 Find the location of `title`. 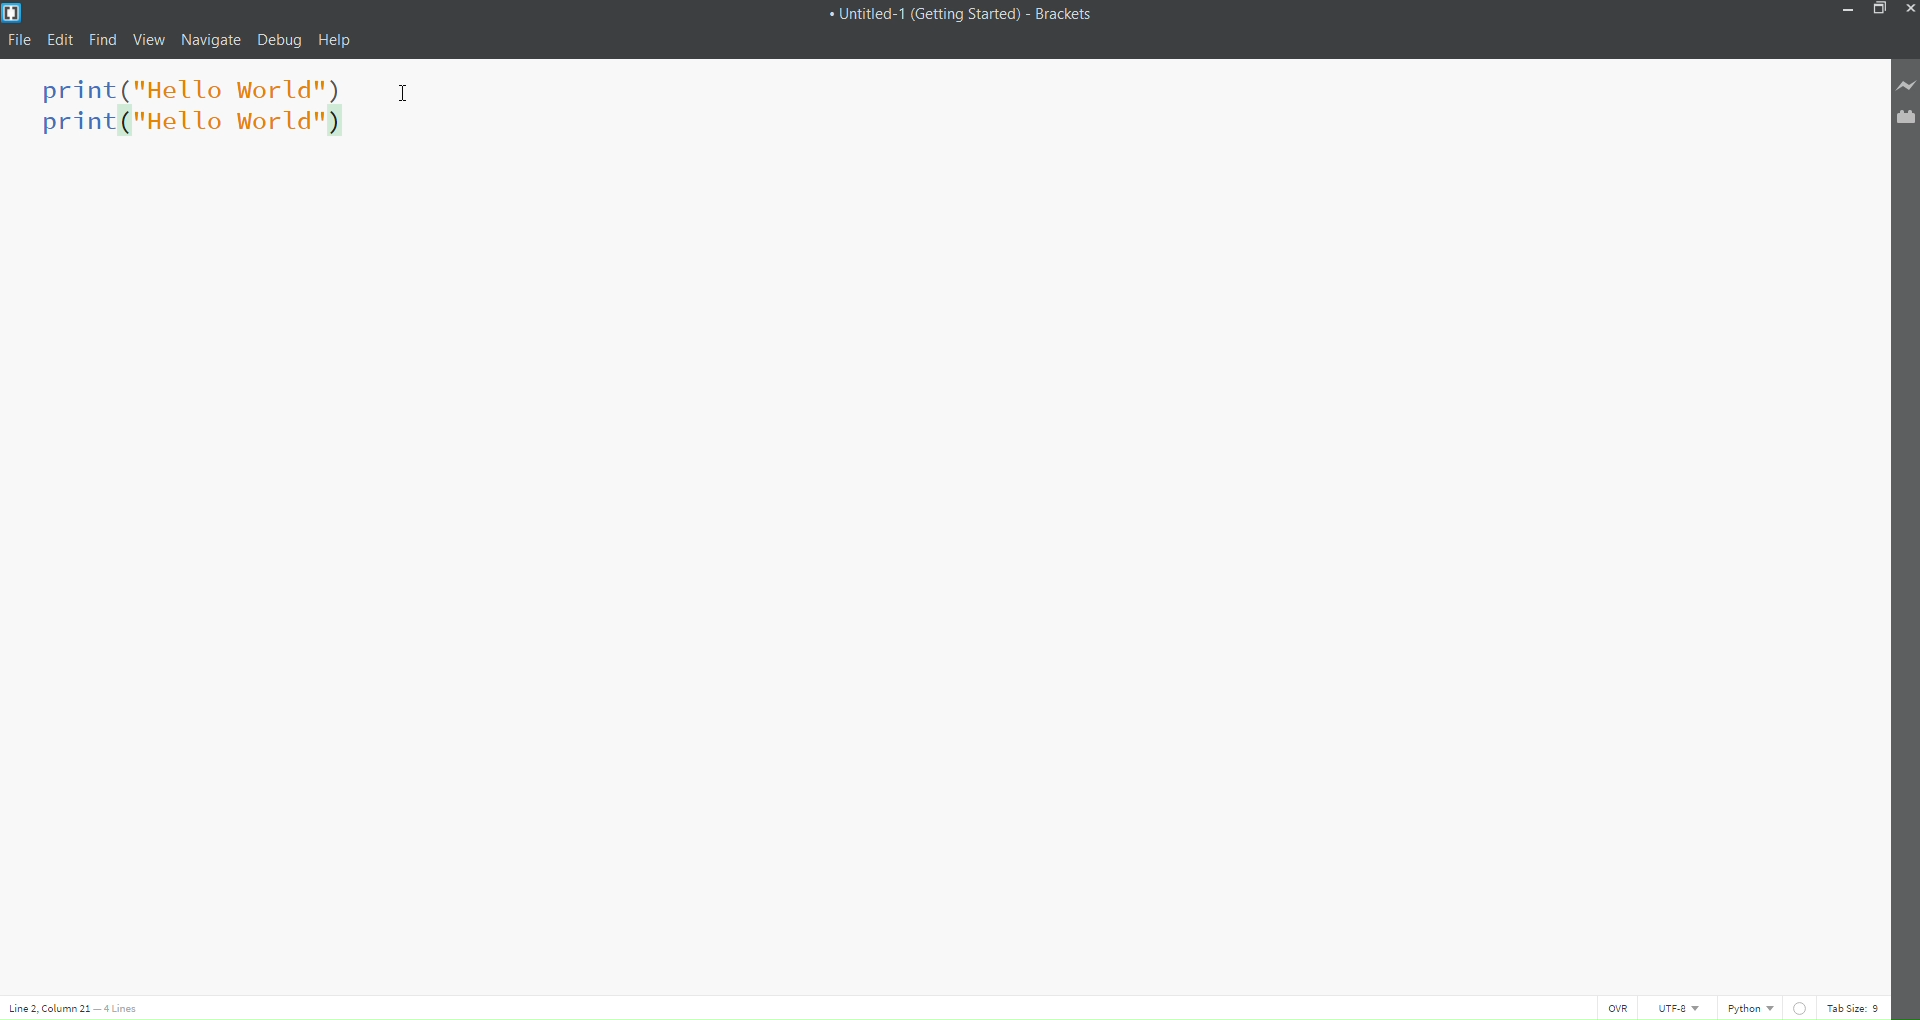

title is located at coordinates (959, 15).